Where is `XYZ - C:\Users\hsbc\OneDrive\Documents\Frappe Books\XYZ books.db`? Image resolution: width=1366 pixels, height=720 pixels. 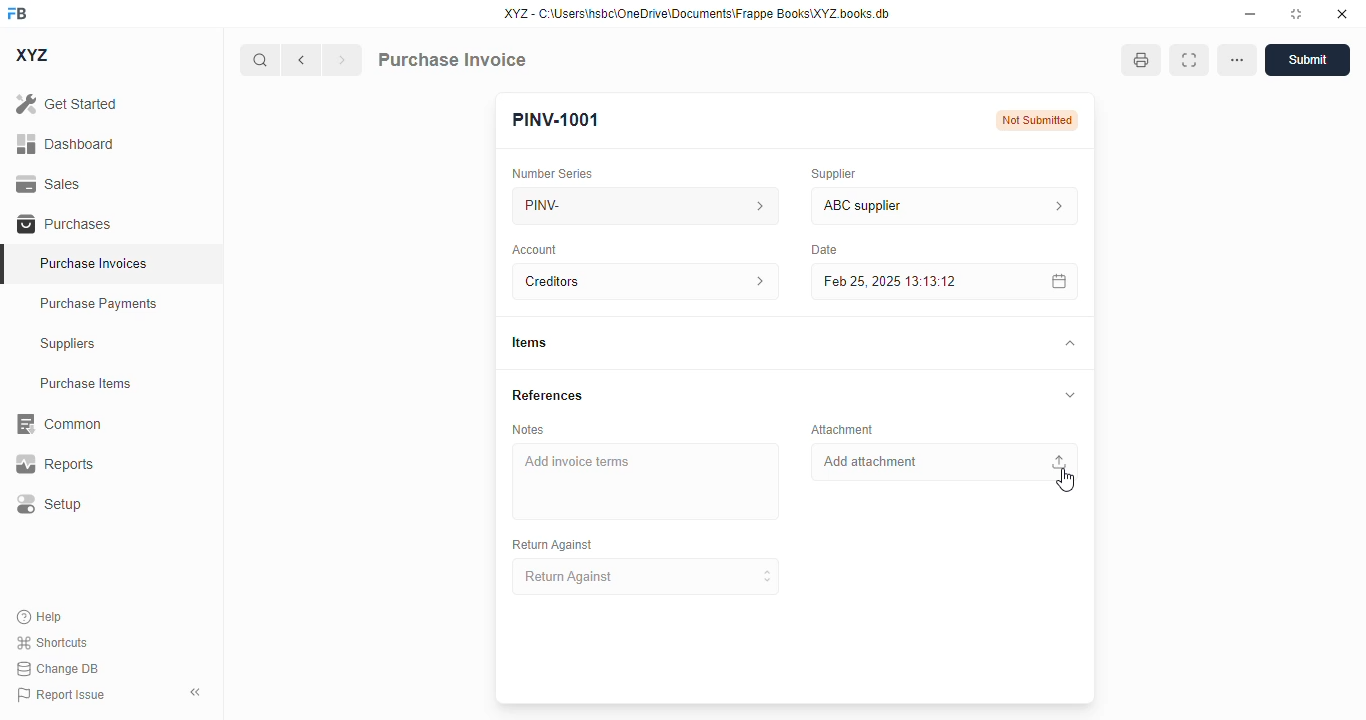
XYZ - C:\Users\hsbc\OneDrive\Documents\Frappe Books\XYZ books.db is located at coordinates (697, 13).